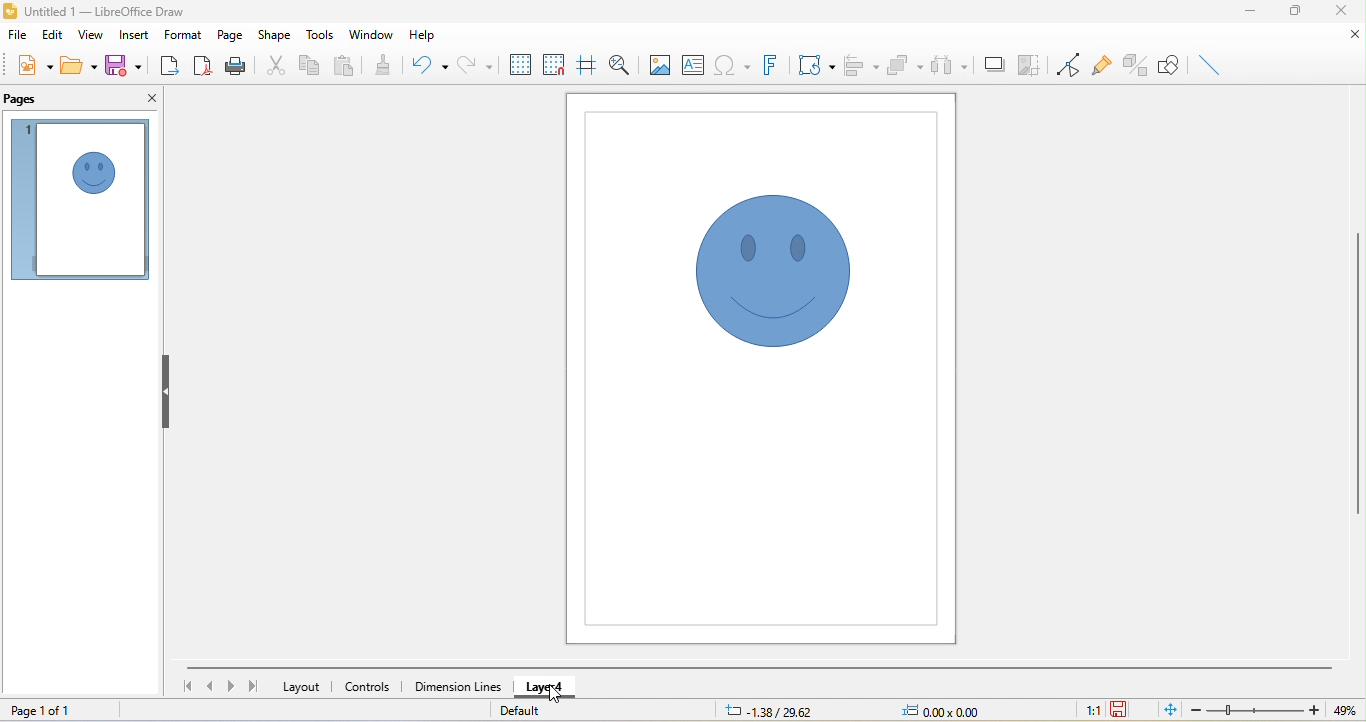  What do you see at coordinates (731, 64) in the screenshot?
I see `special character` at bounding box center [731, 64].